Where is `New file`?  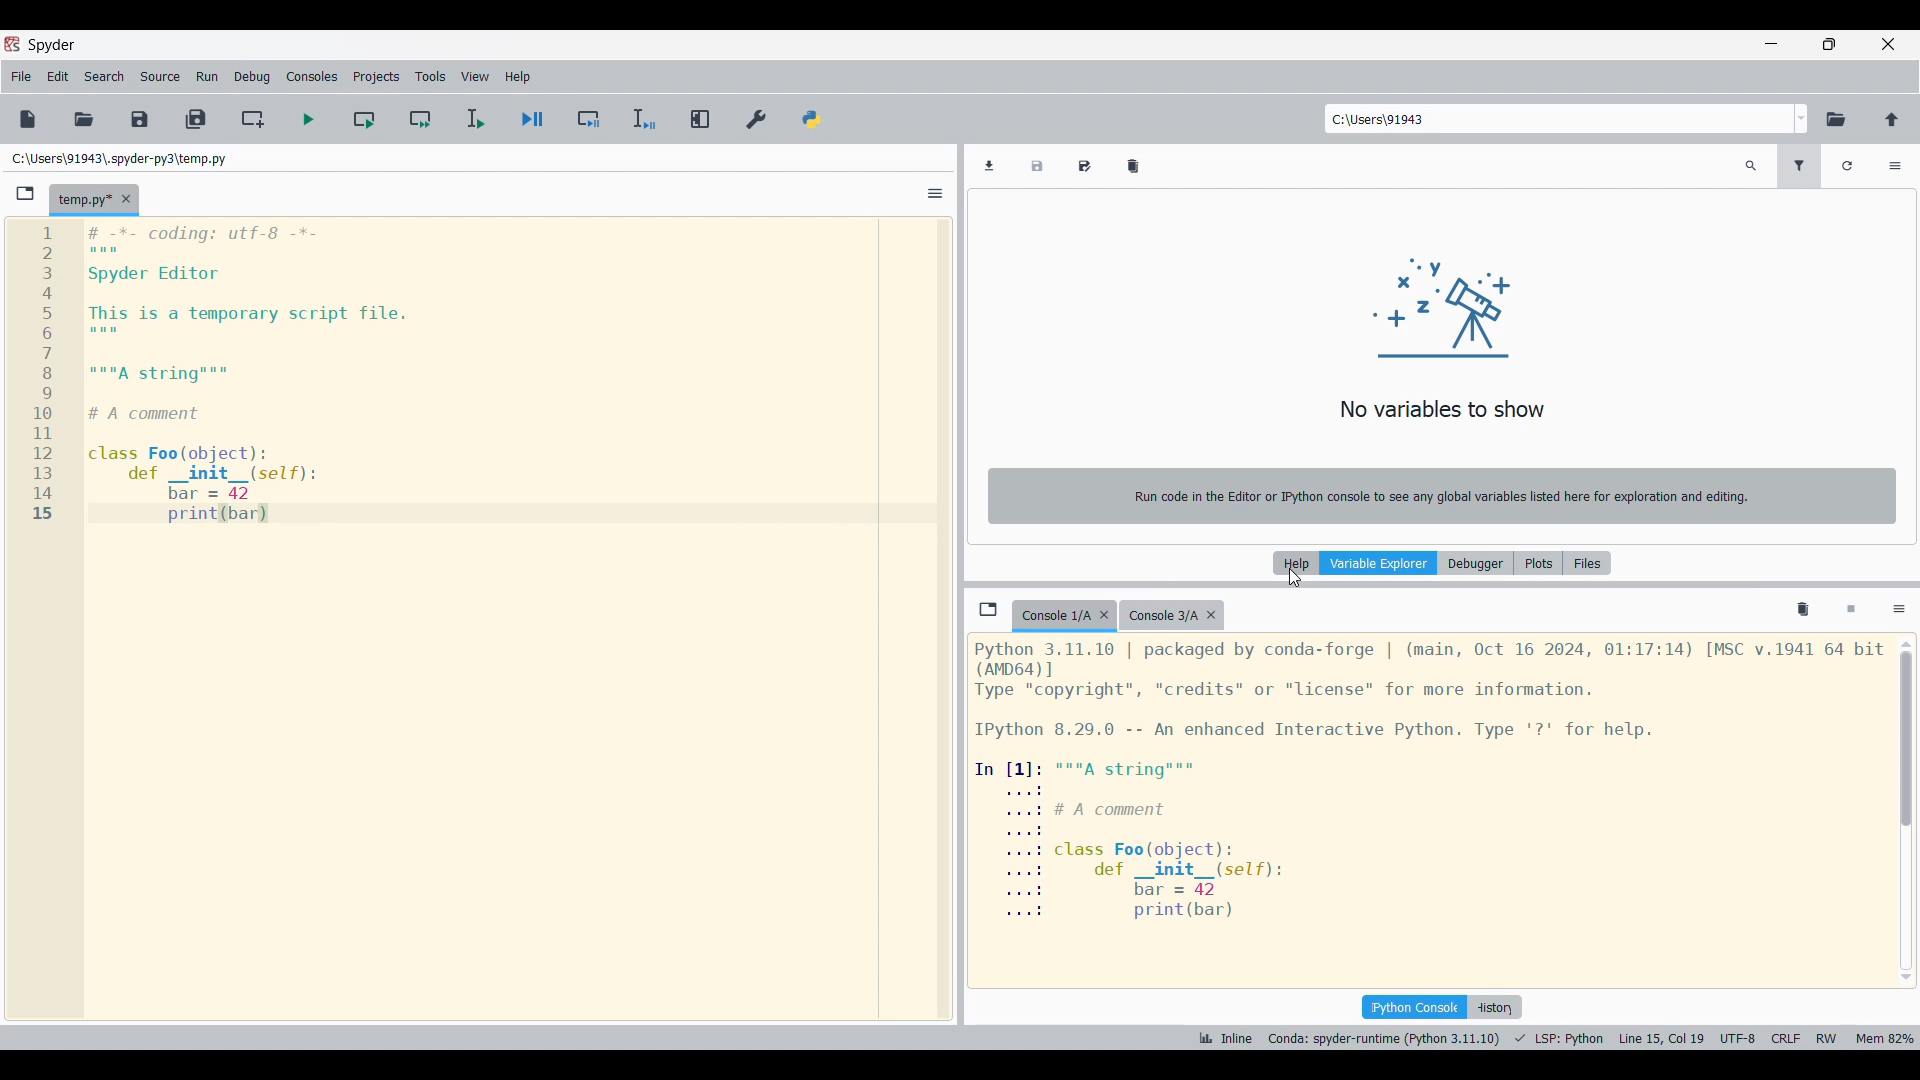
New file is located at coordinates (28, 119).